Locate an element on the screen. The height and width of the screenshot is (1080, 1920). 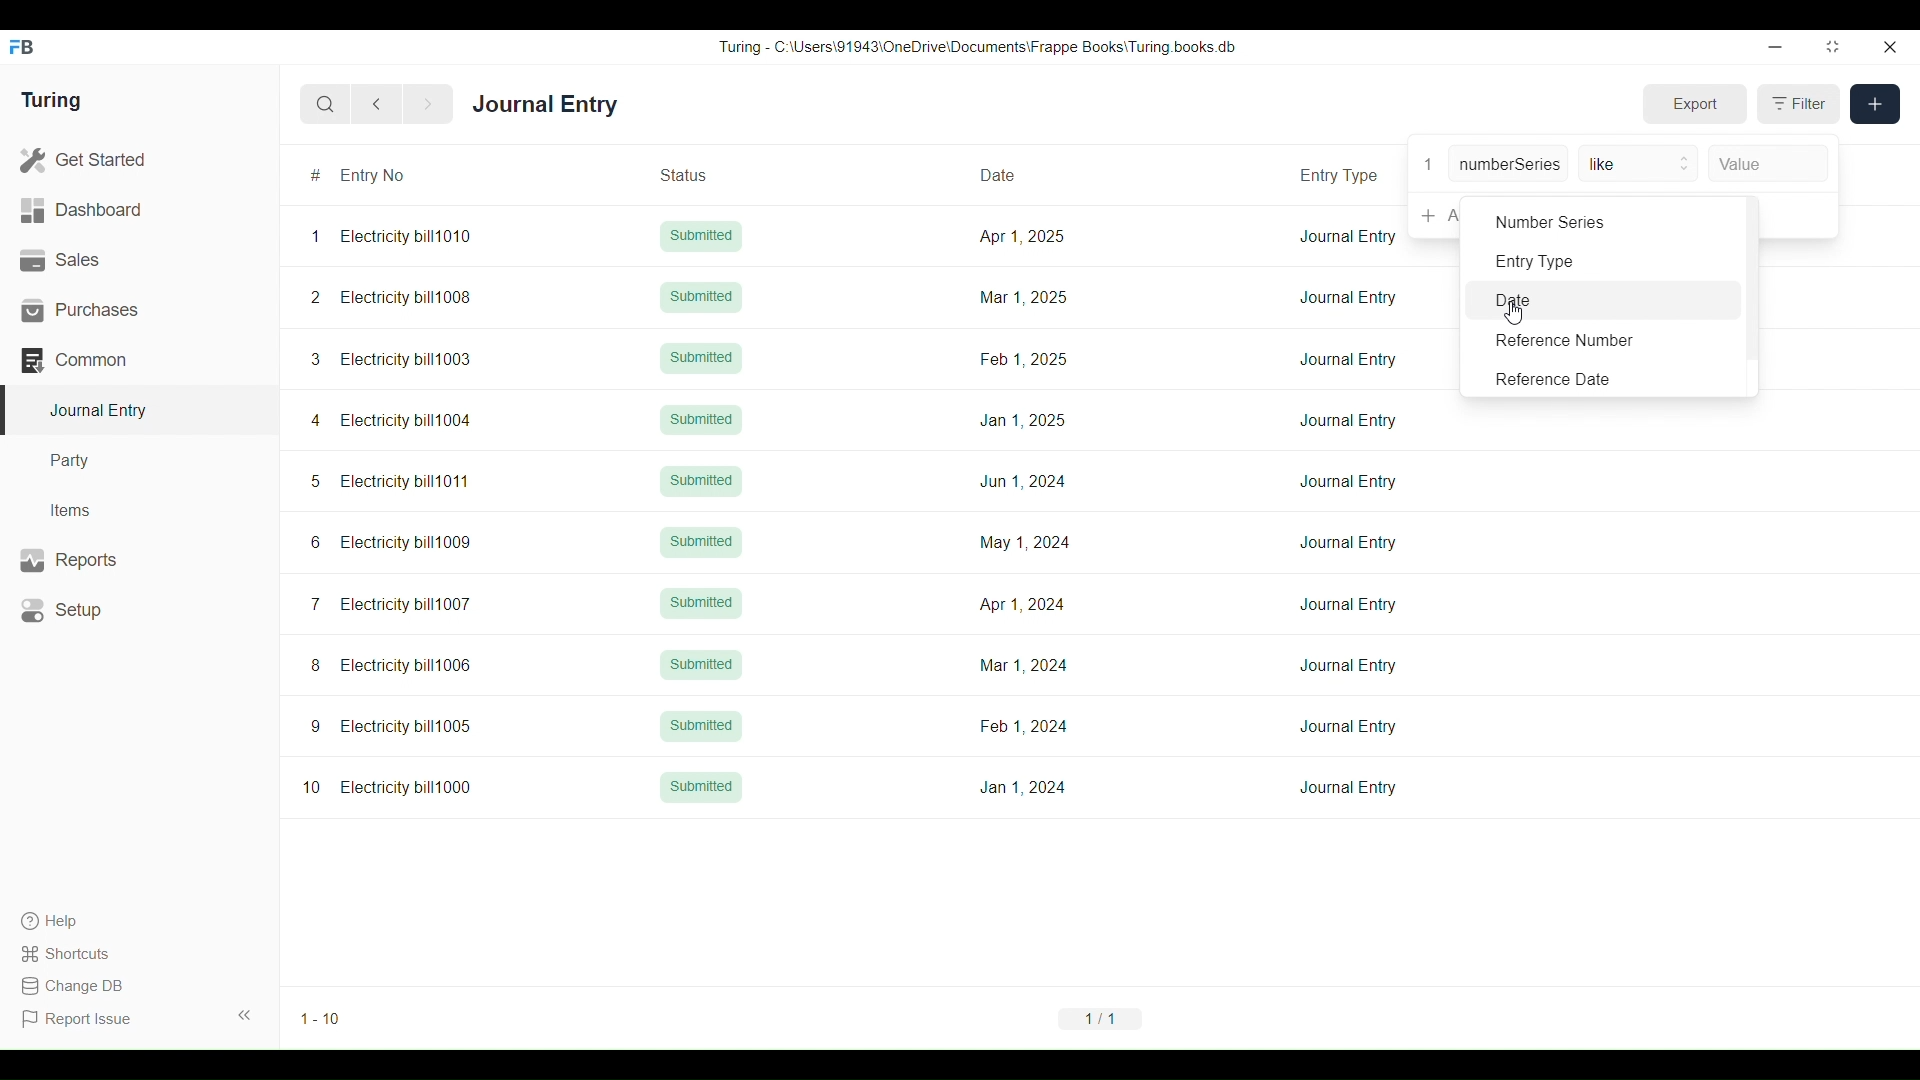
Submitted is located at coordinates (700, 420).